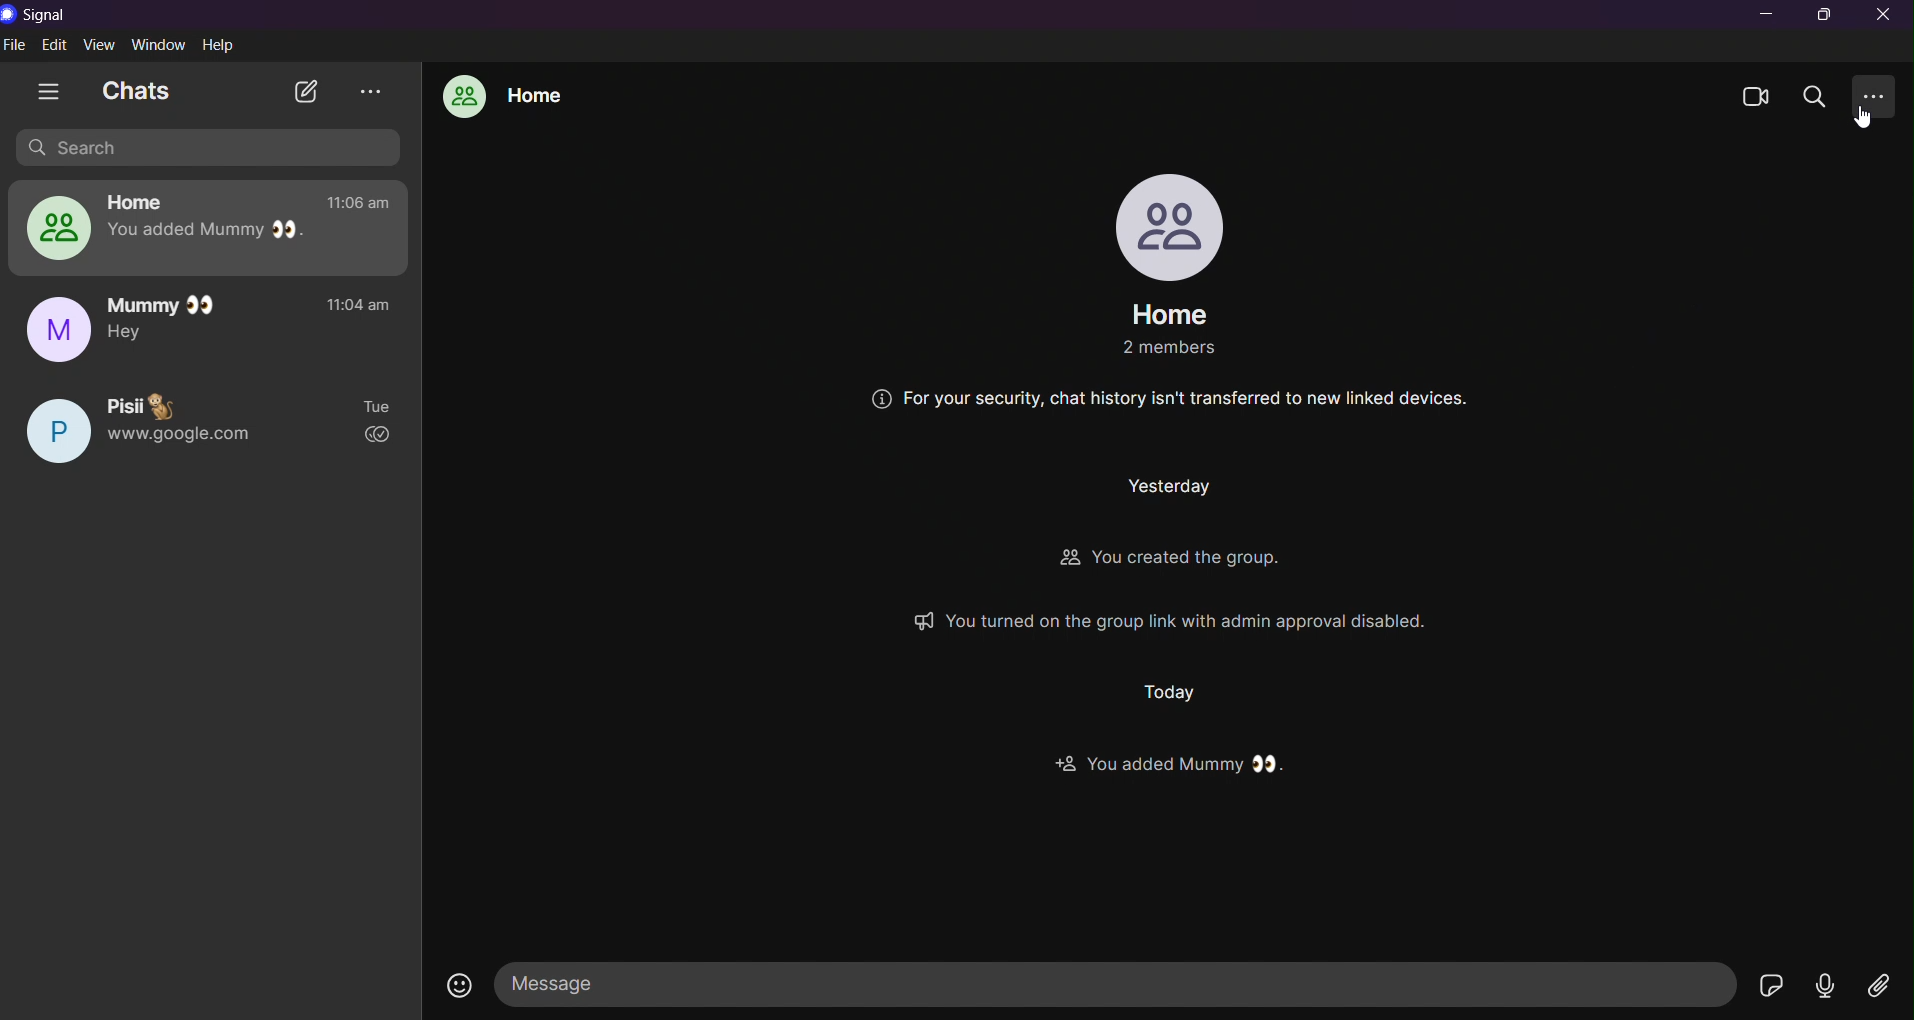 This screenshot has height=1020, width=1914. I want to click on video calls, so click(1756, 96).